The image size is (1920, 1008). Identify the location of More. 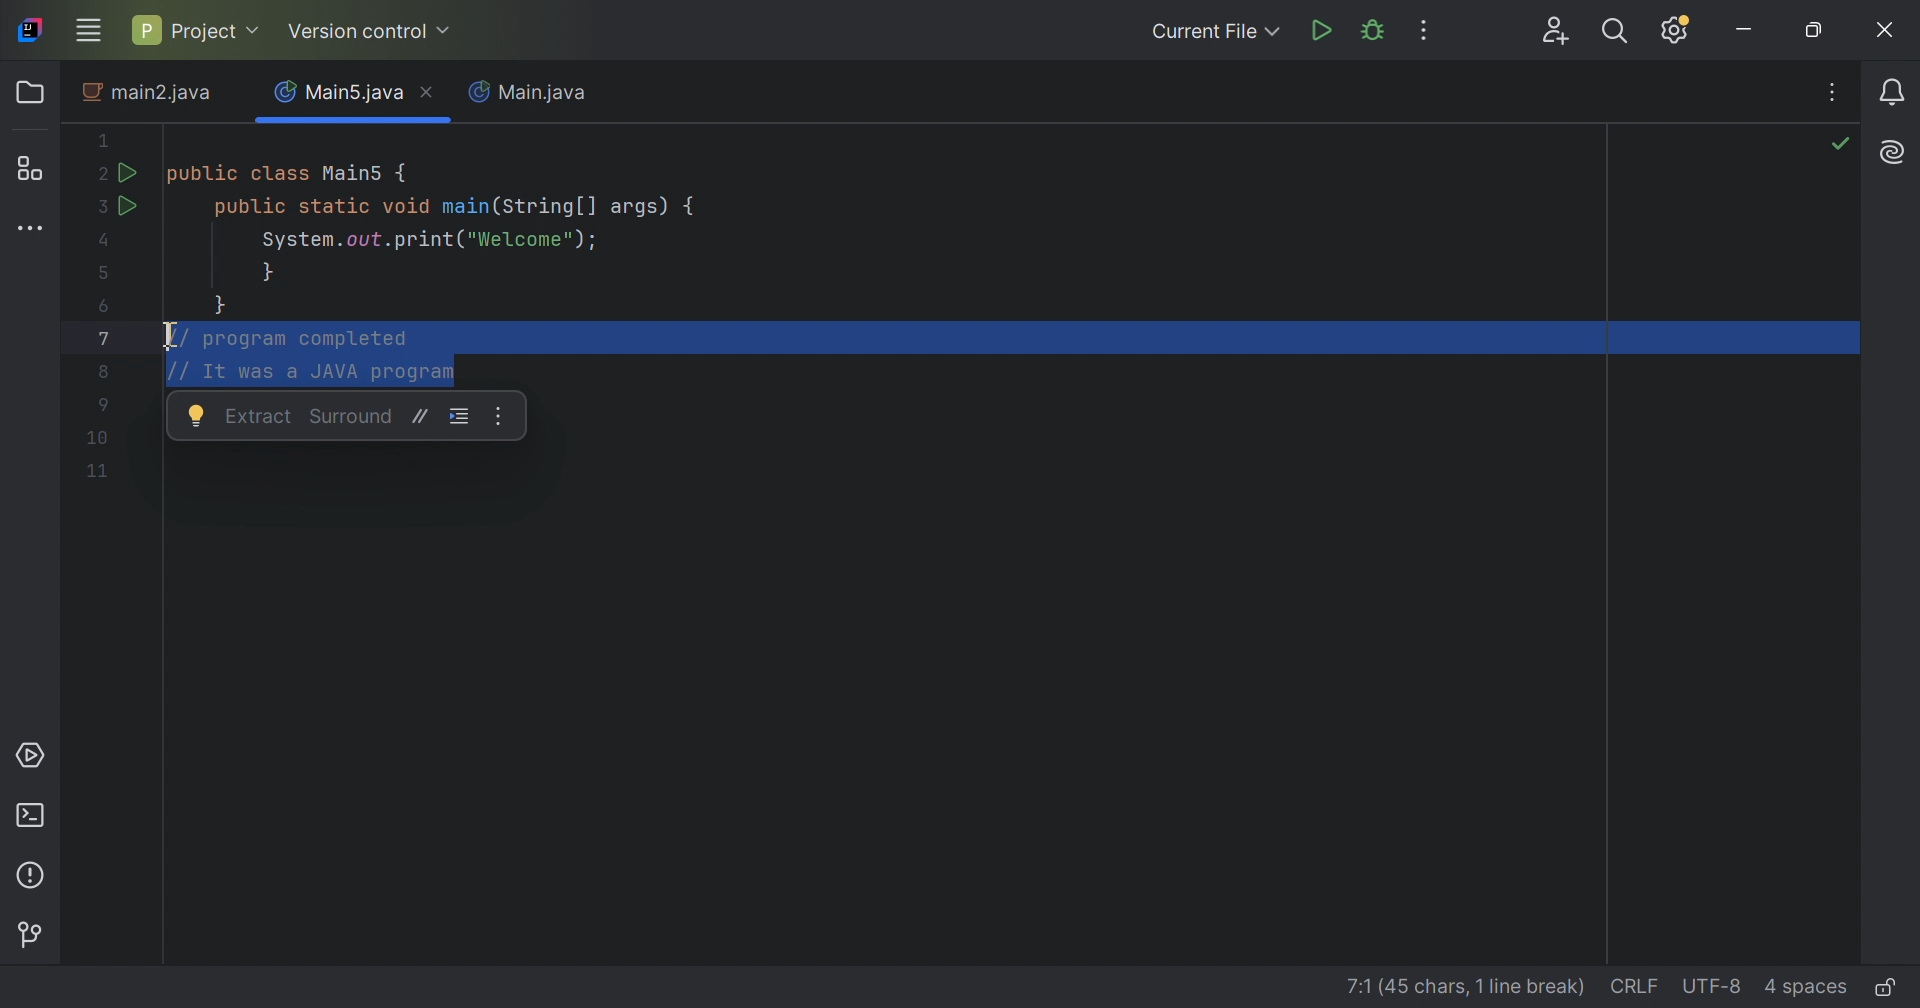
(496, 416).